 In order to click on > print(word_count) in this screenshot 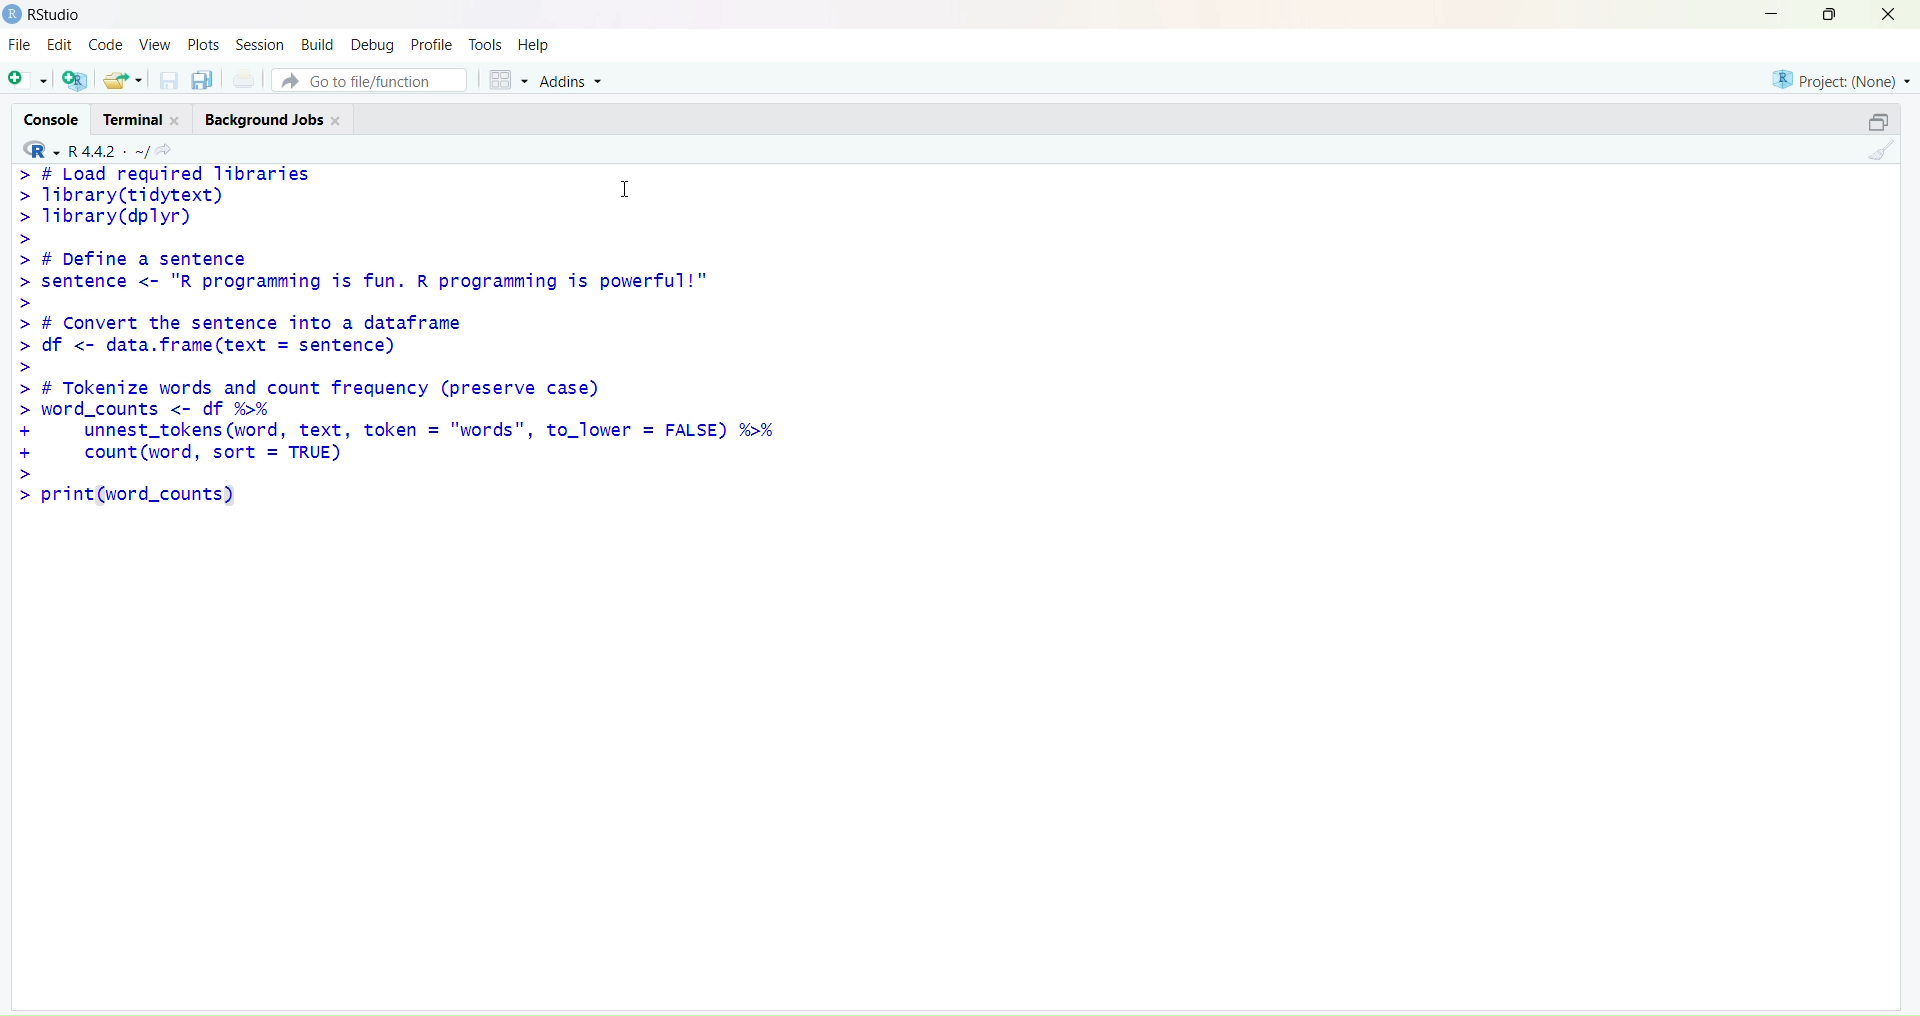, I will do `click(128, 496)`.